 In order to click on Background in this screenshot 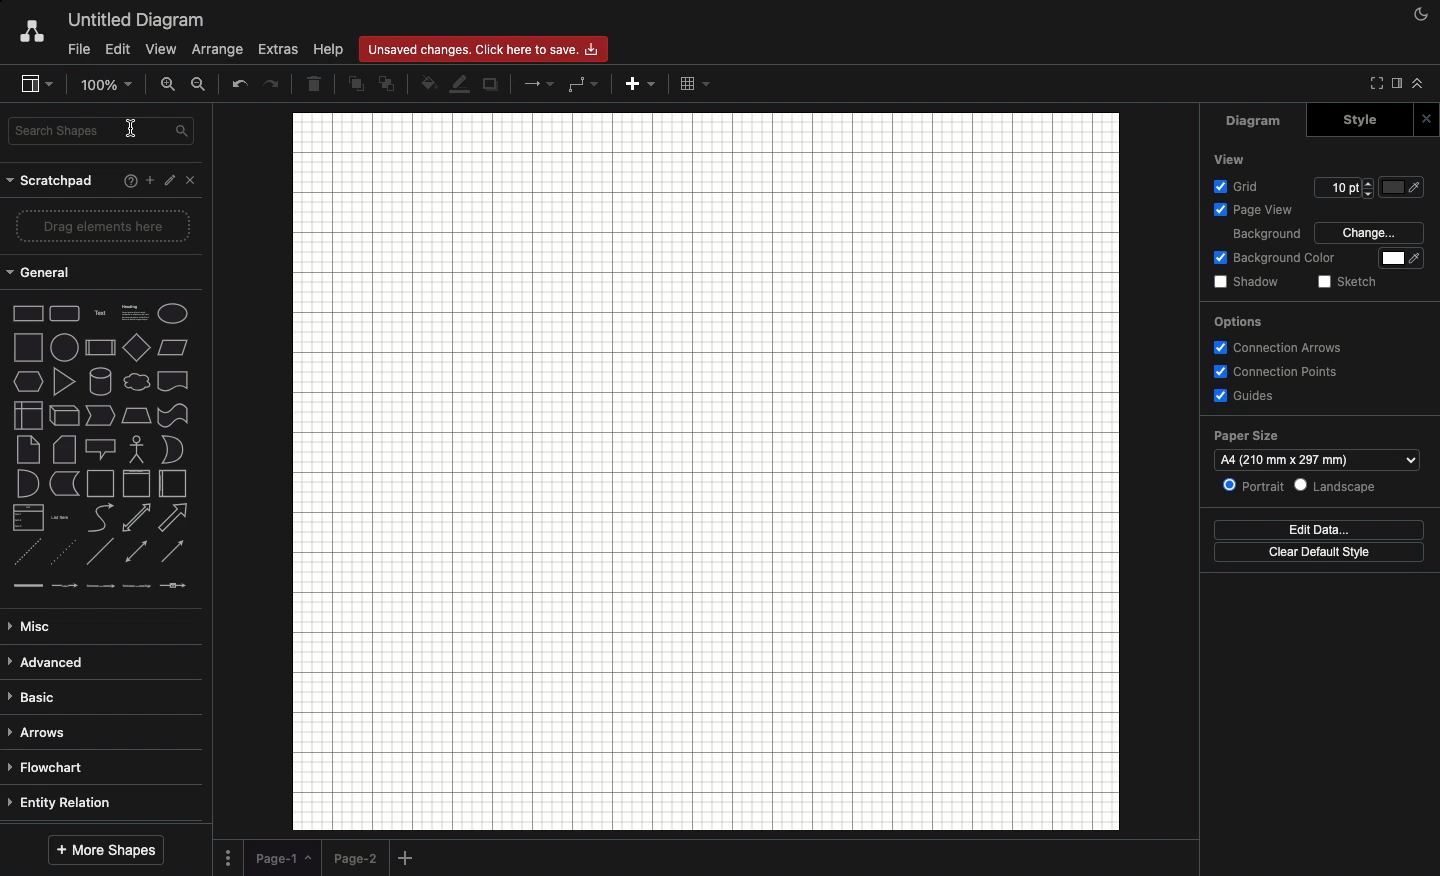, I will do `click(1266, 233)`.